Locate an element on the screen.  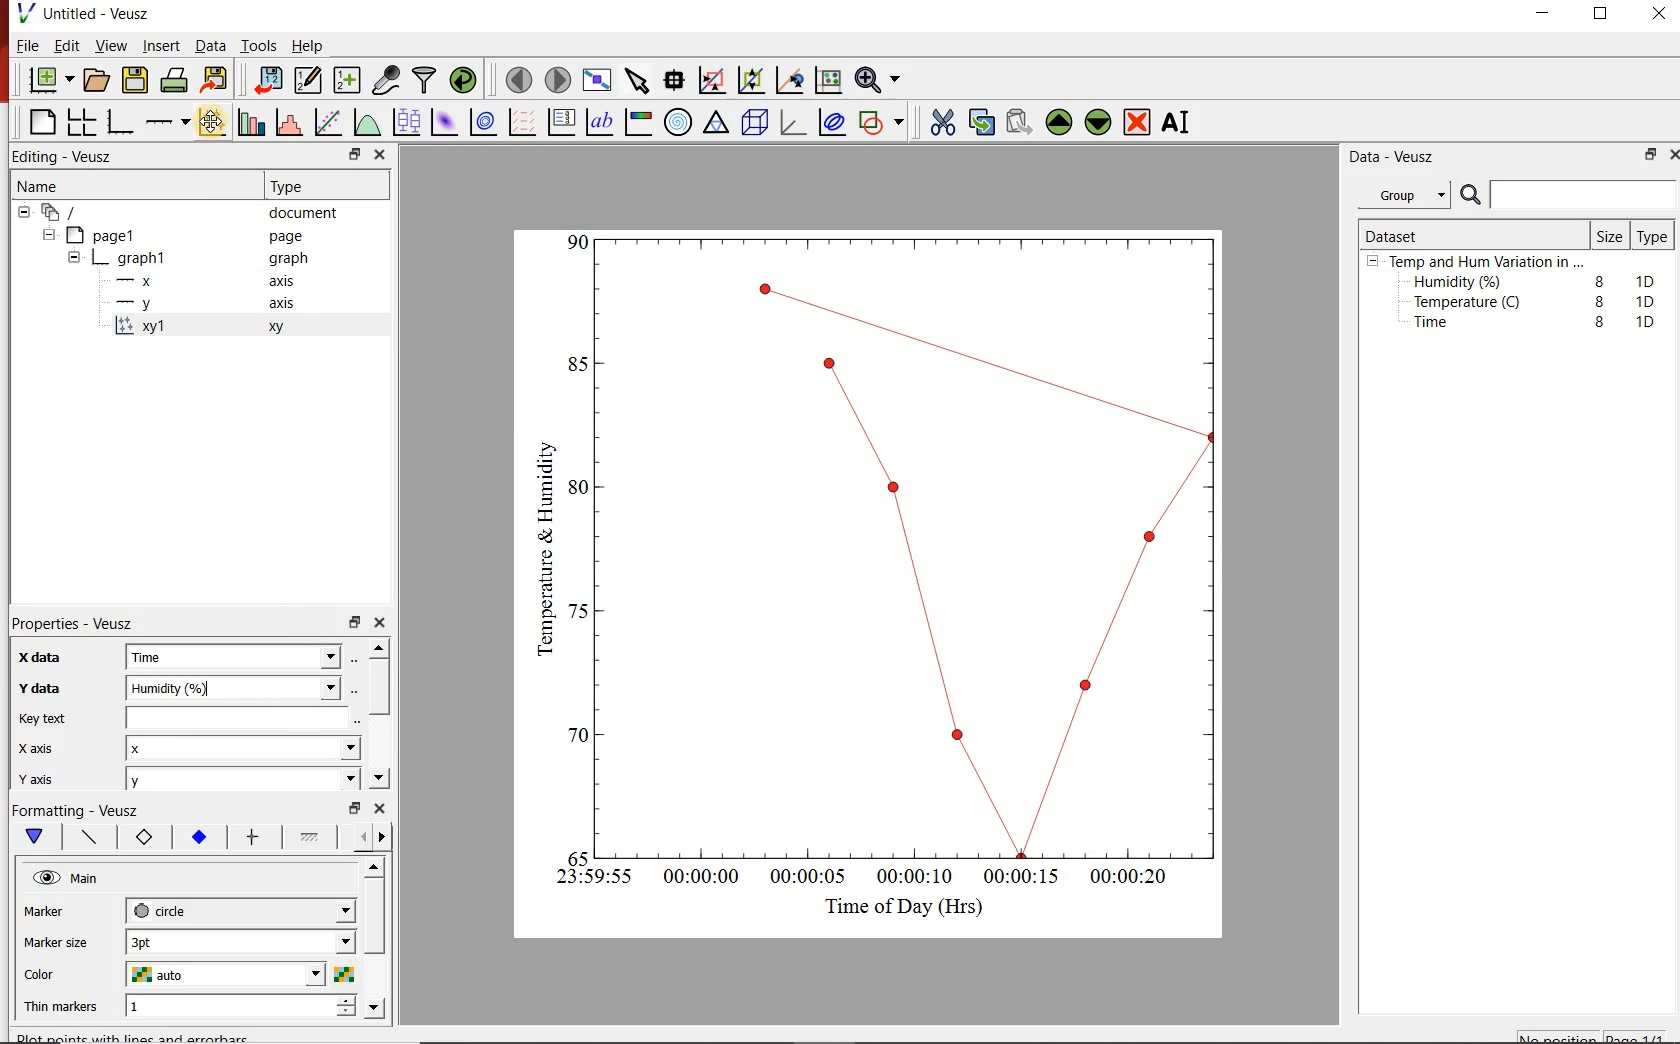
x is located at coordinates (166, 749).